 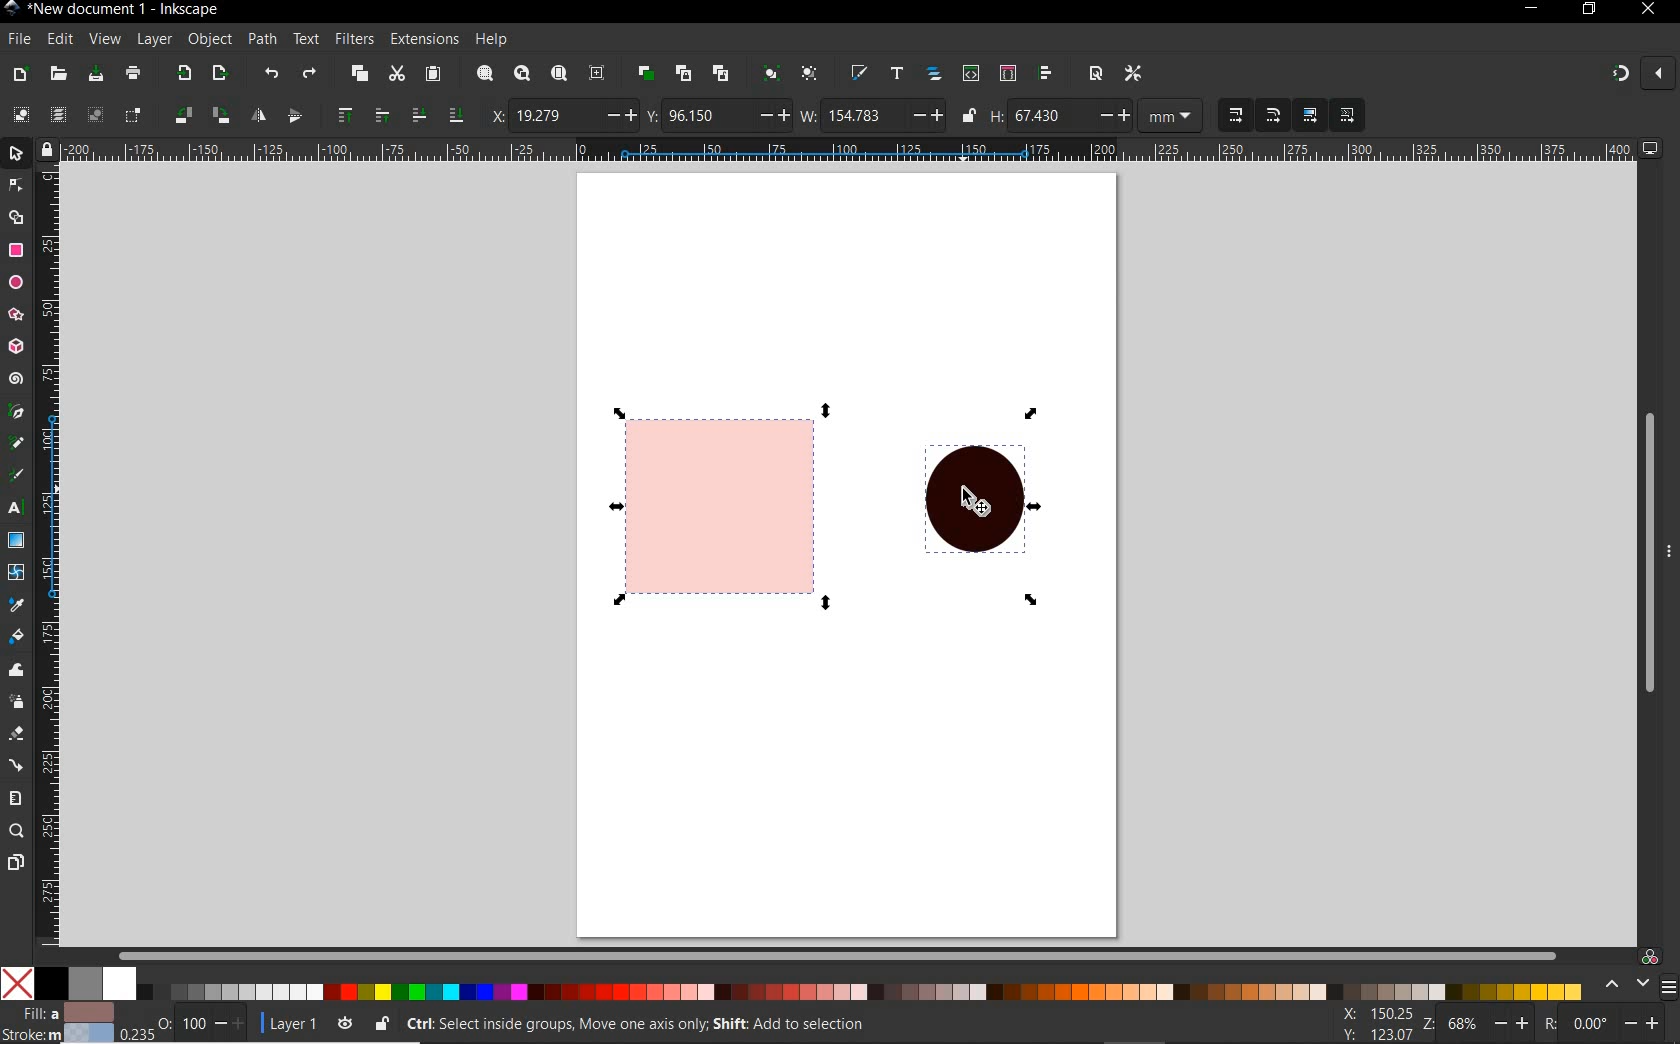 I want to click on restore, so click(x=1590, y=9).